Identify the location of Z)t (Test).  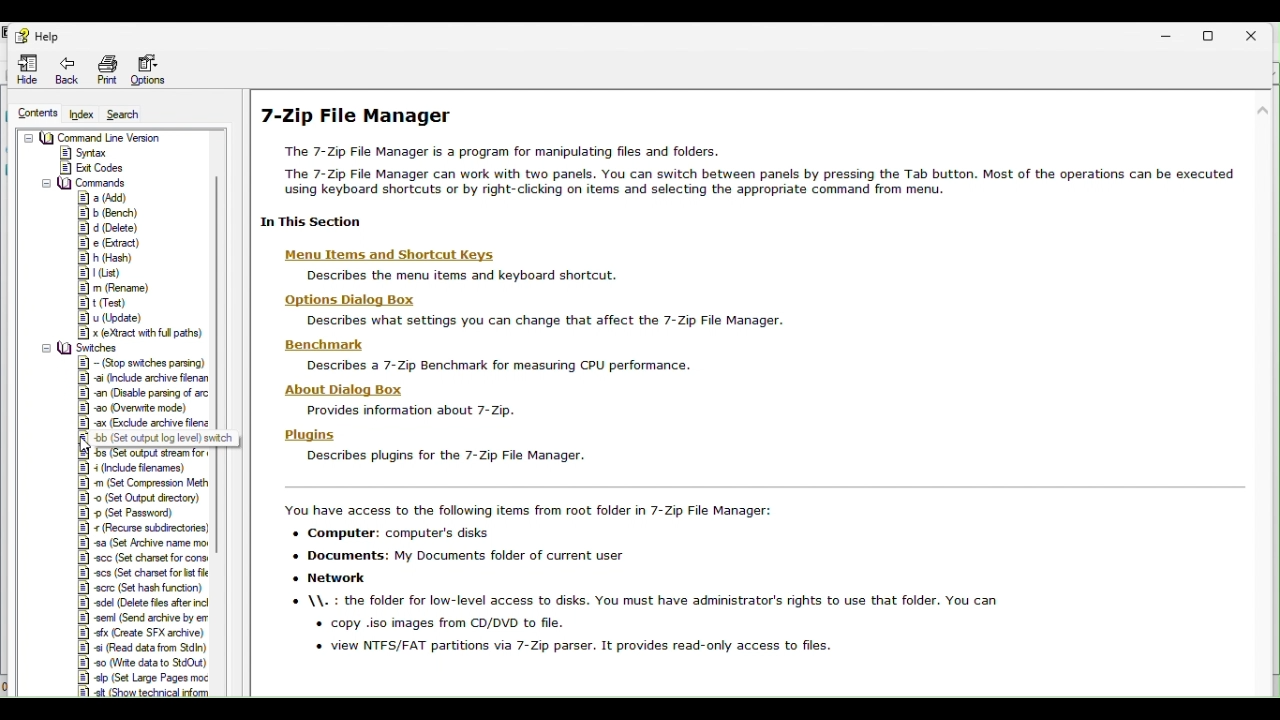
(104, 303).